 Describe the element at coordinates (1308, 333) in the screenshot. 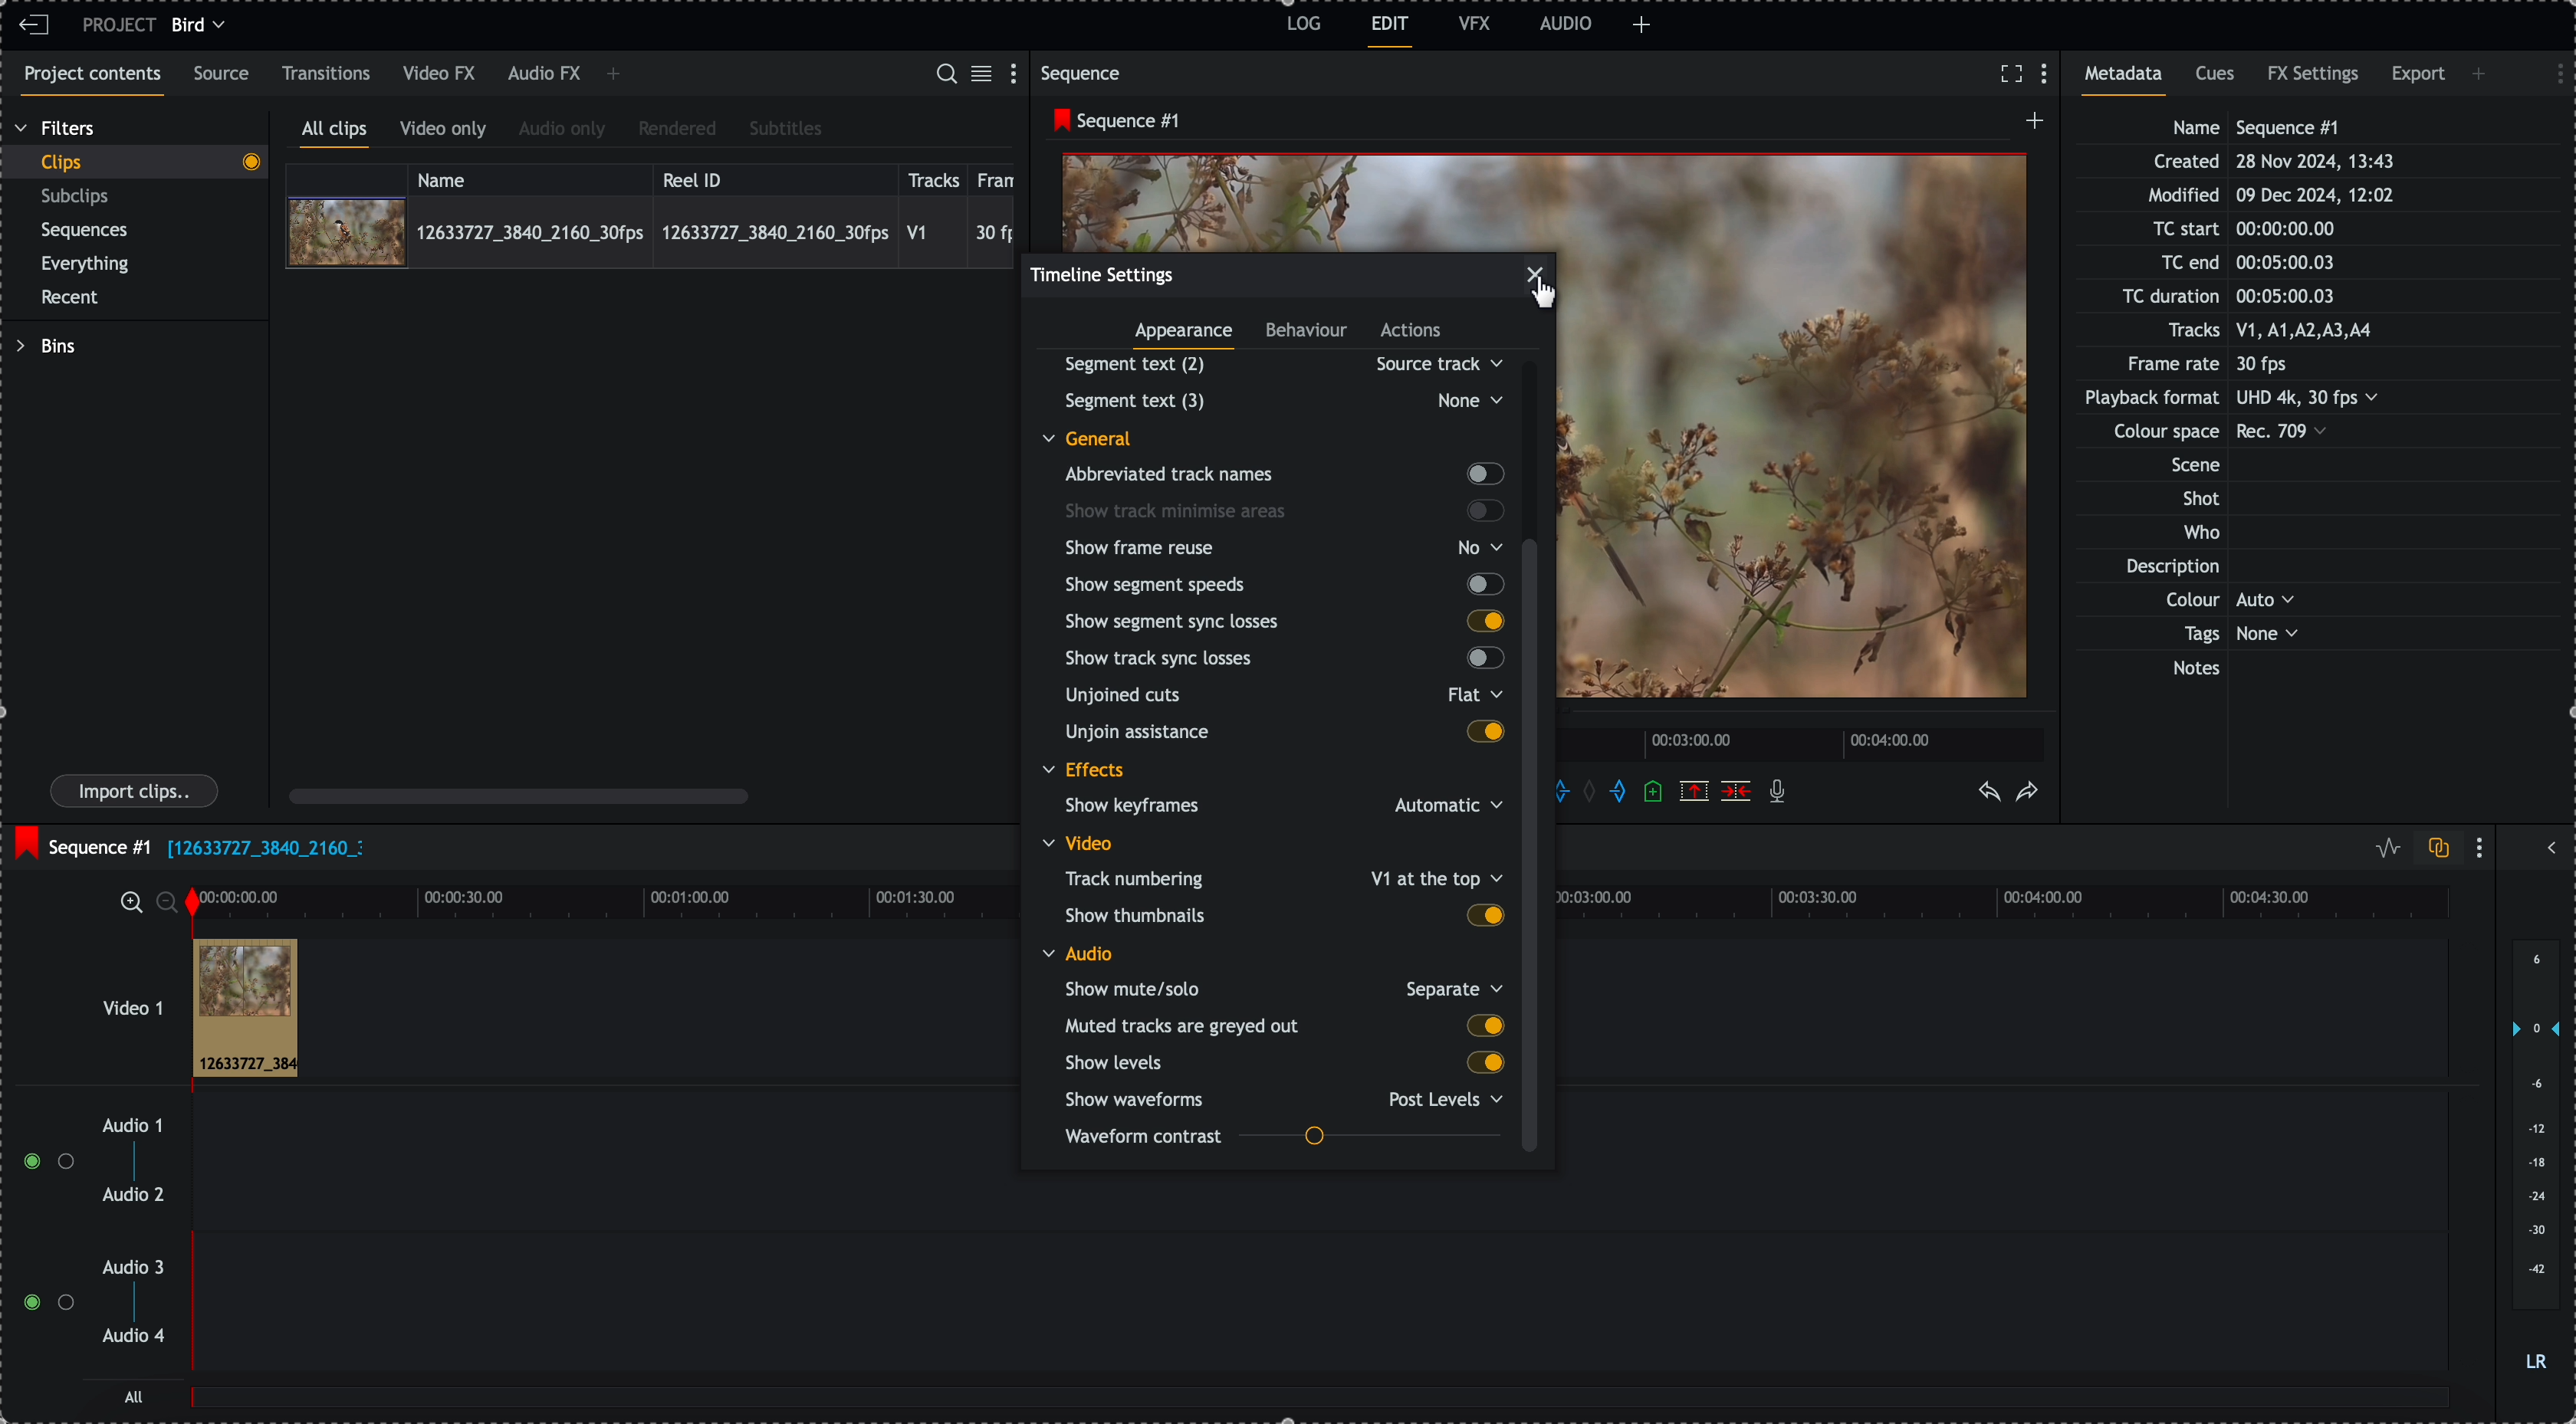

I see `behaviour` at that location.